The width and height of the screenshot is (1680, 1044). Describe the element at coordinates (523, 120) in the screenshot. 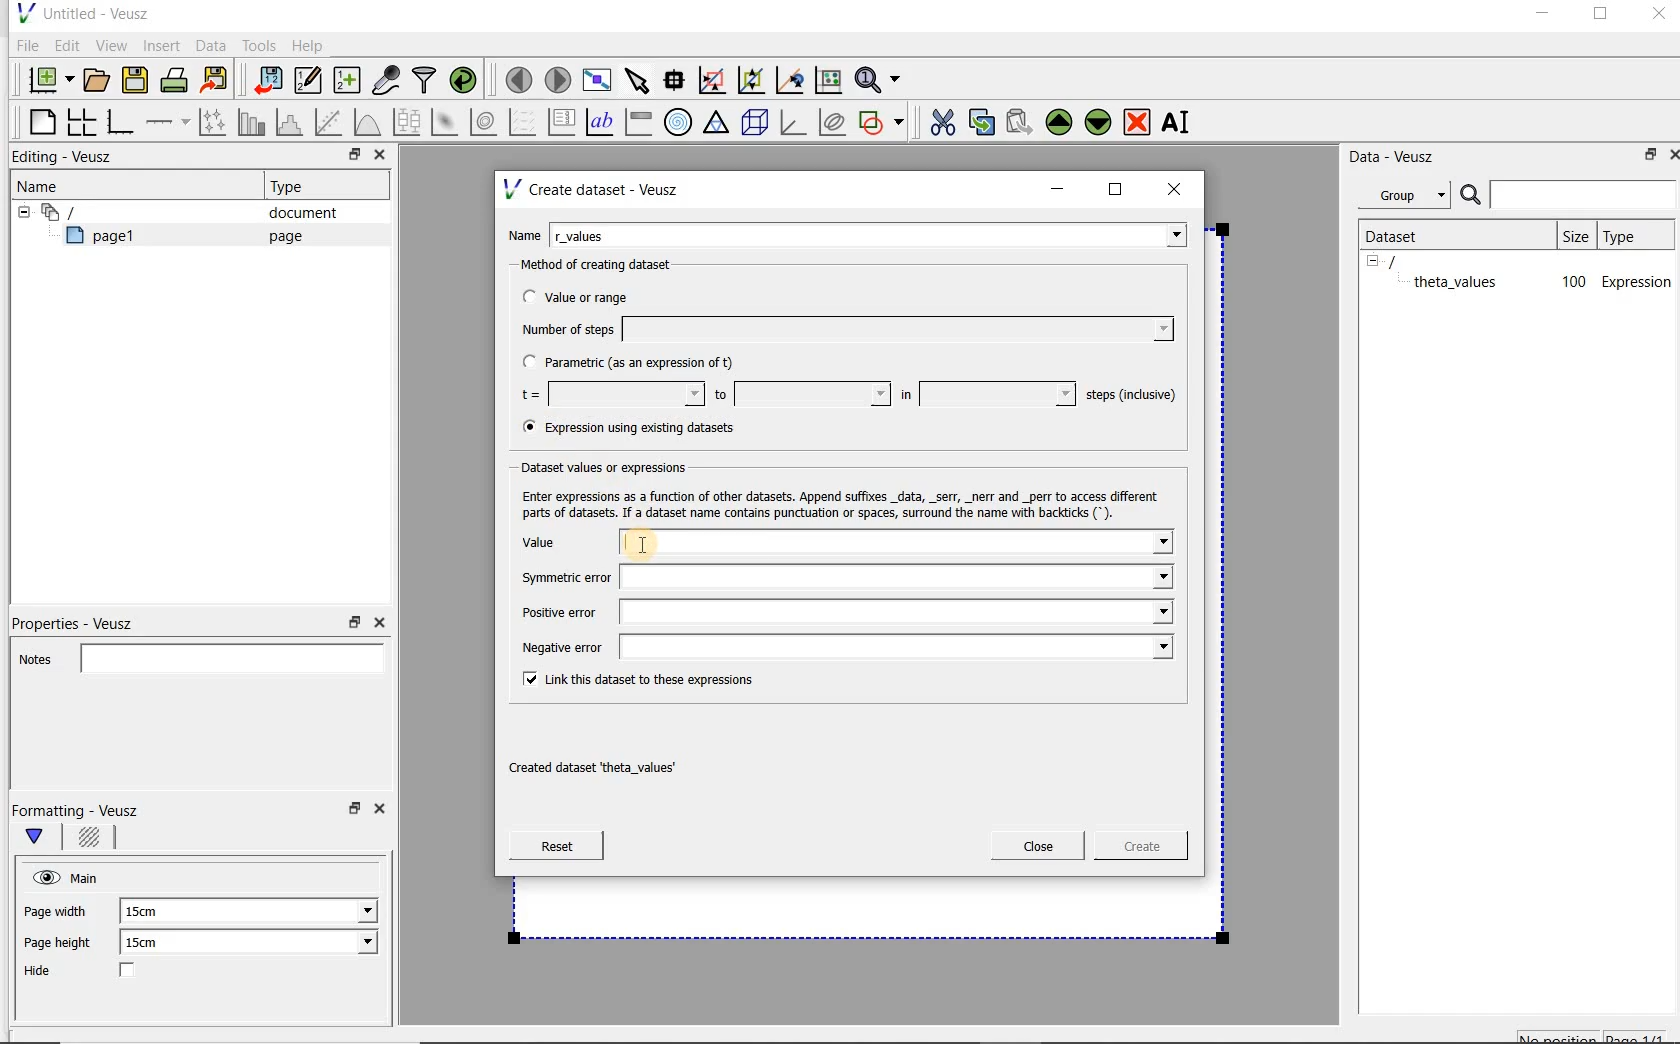

I see `plot a vector field` at that location.